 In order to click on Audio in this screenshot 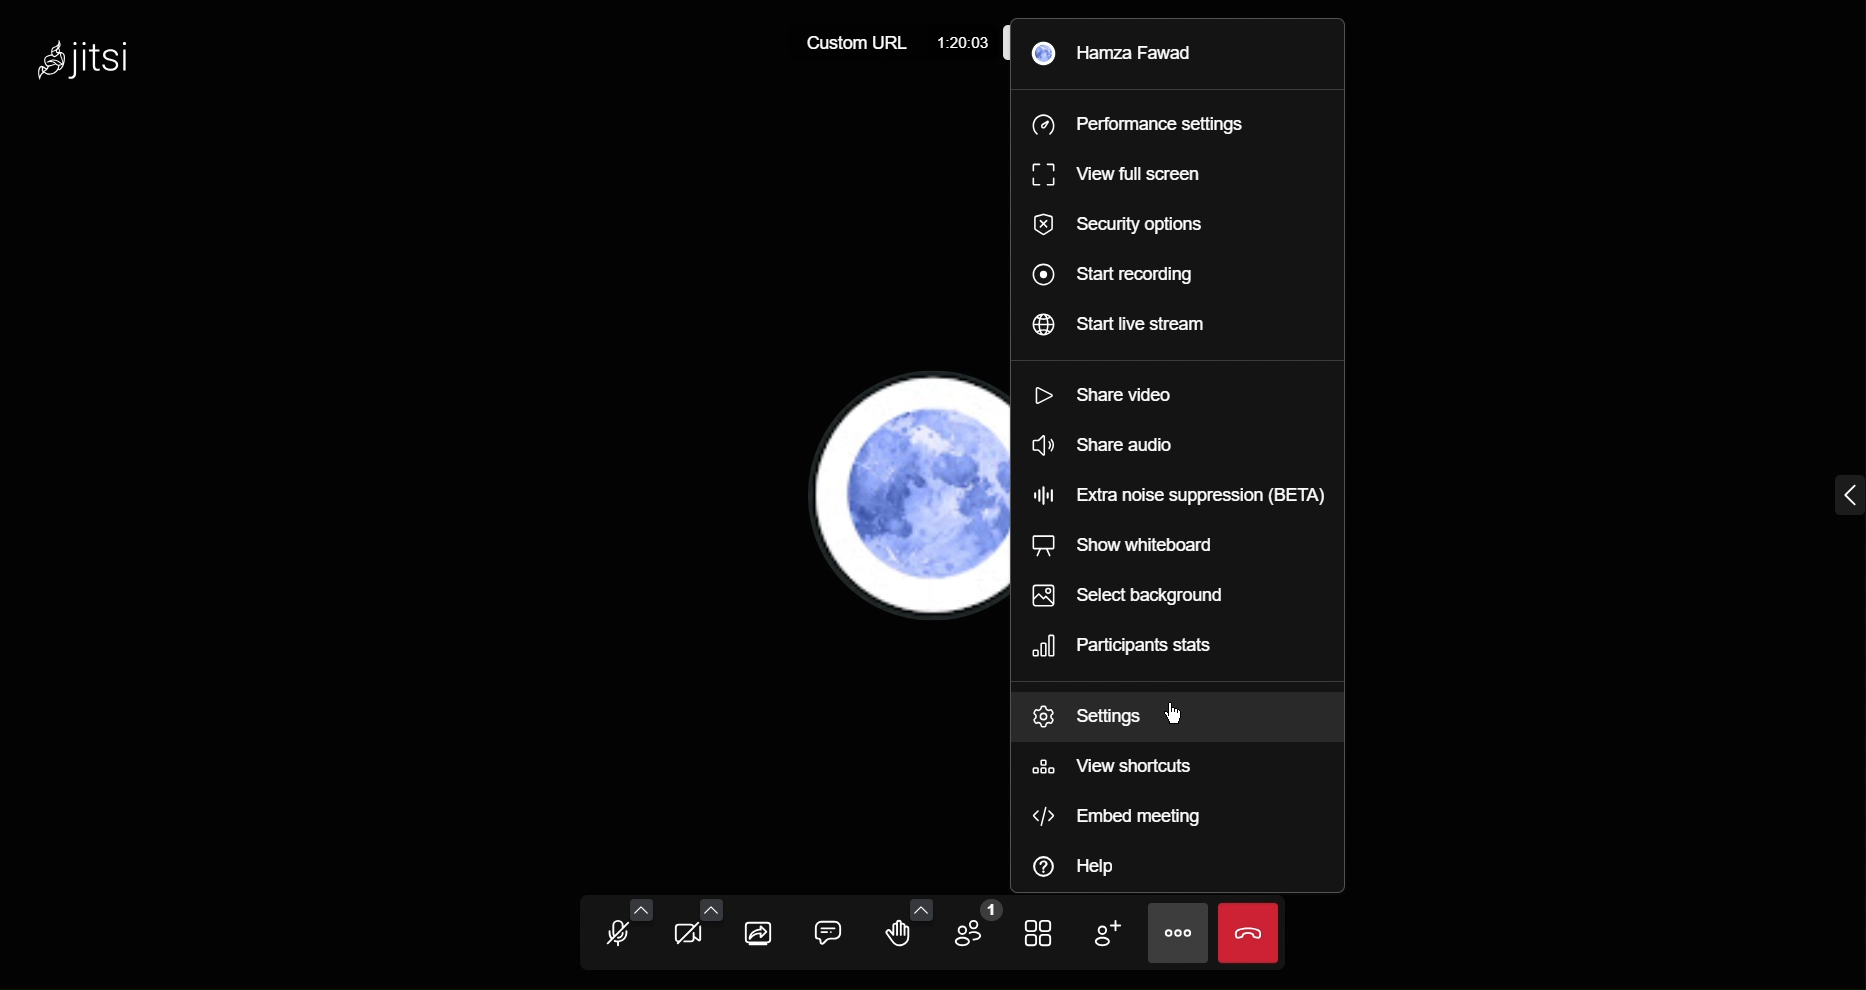, I will do `click(613, 928)`.